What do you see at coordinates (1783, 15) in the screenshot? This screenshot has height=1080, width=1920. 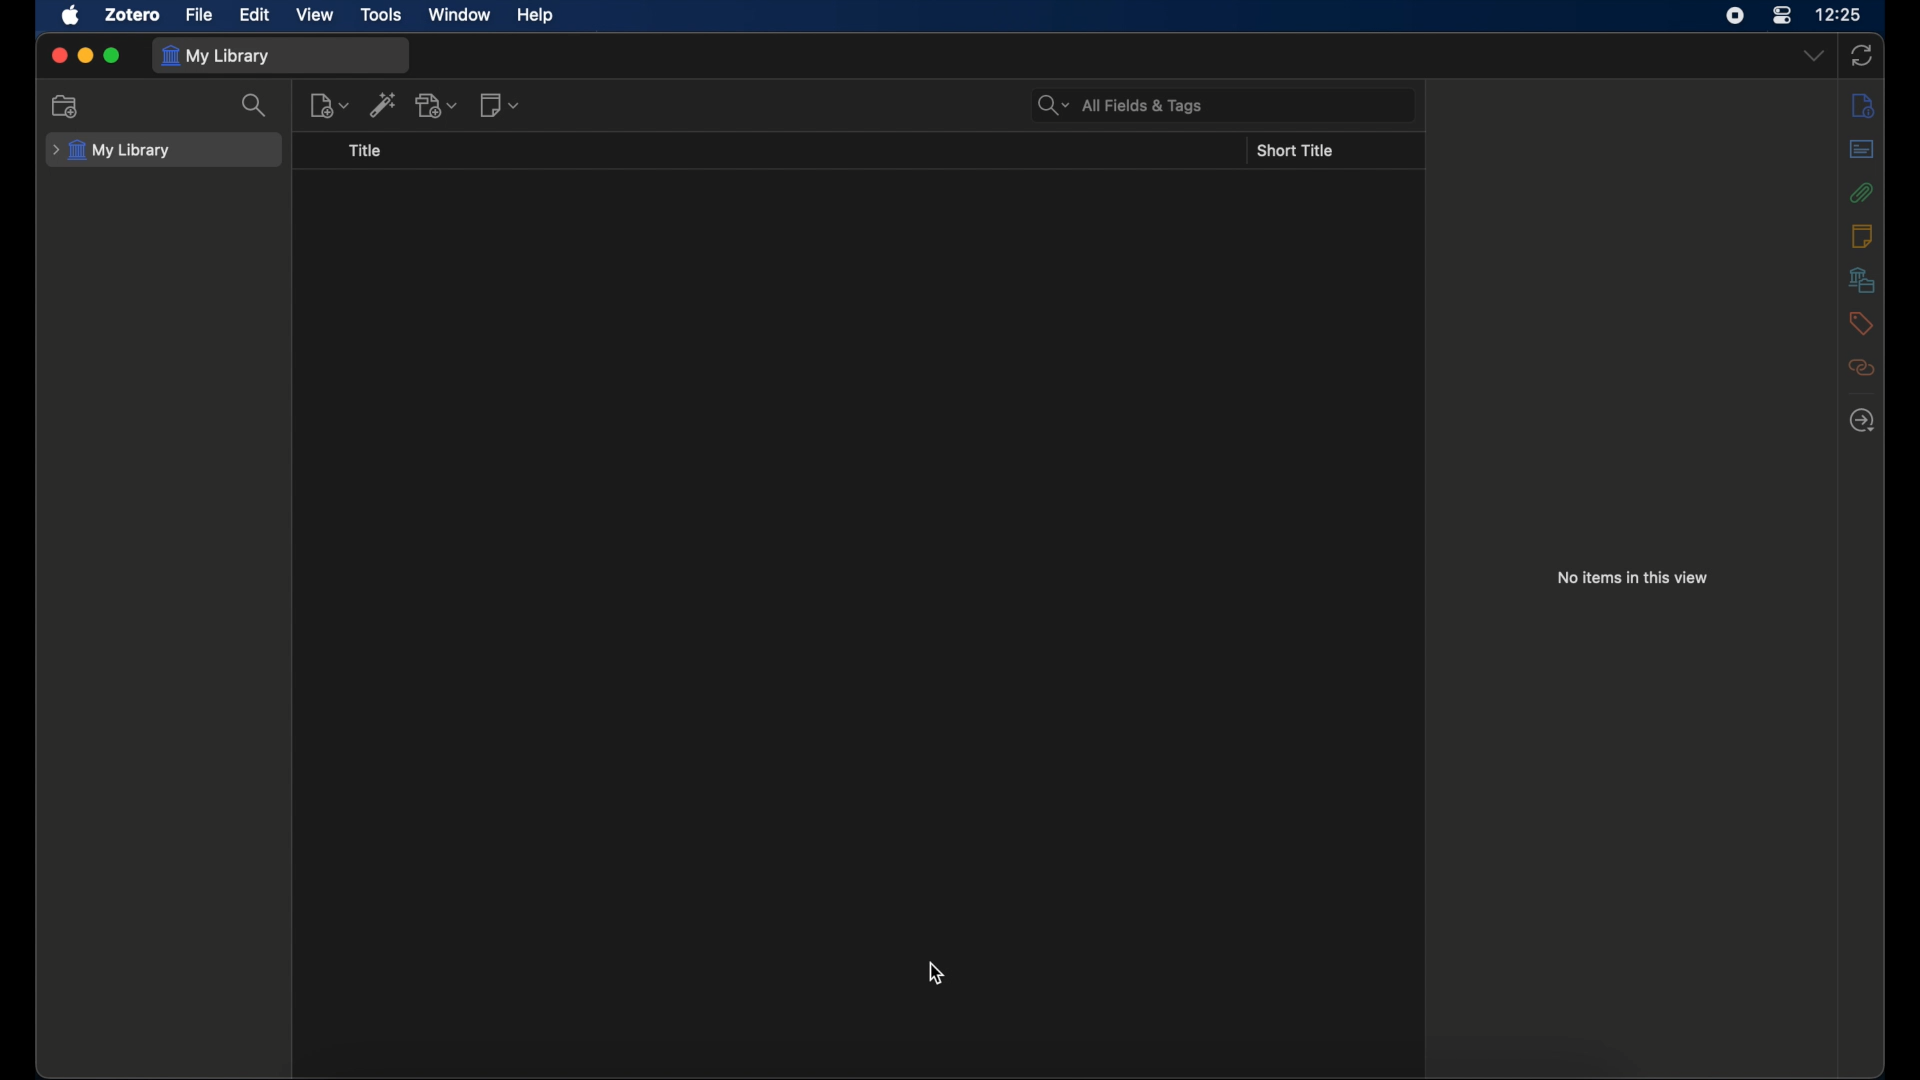 I see `control center` at bounding box center [1783, 15].